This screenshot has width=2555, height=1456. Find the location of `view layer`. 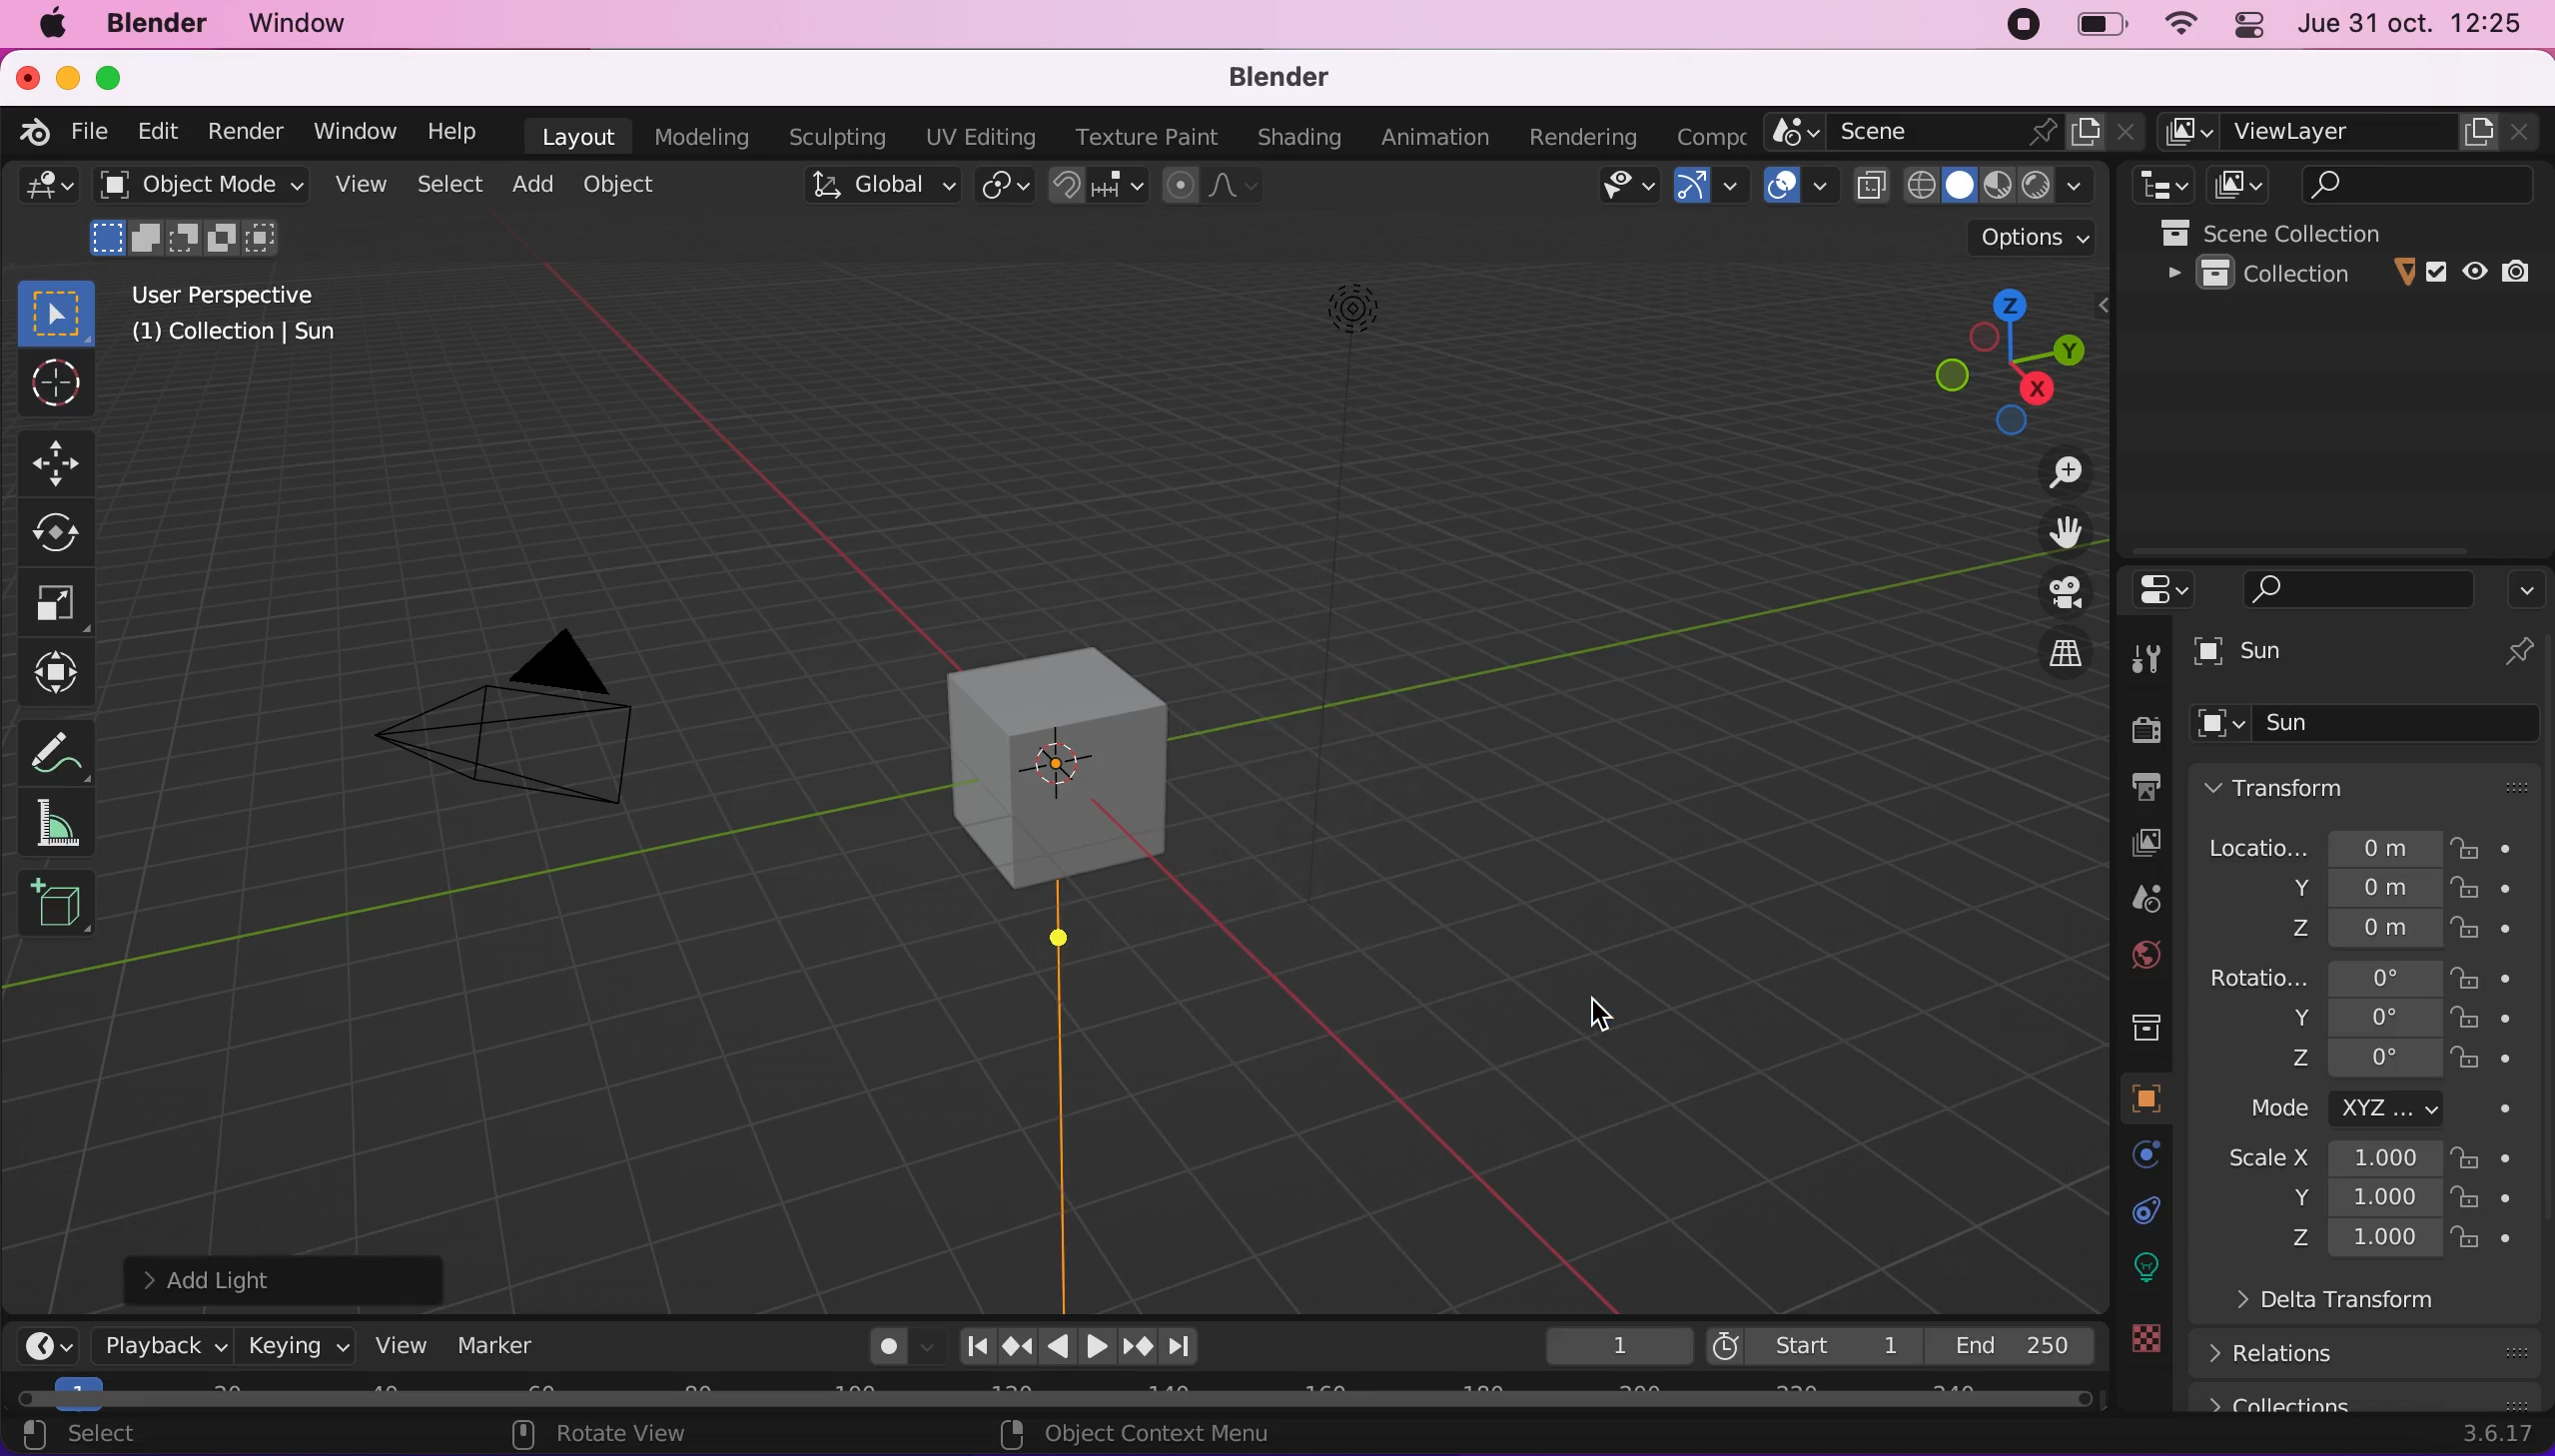

view layer is located at coordinates (2351, 133).